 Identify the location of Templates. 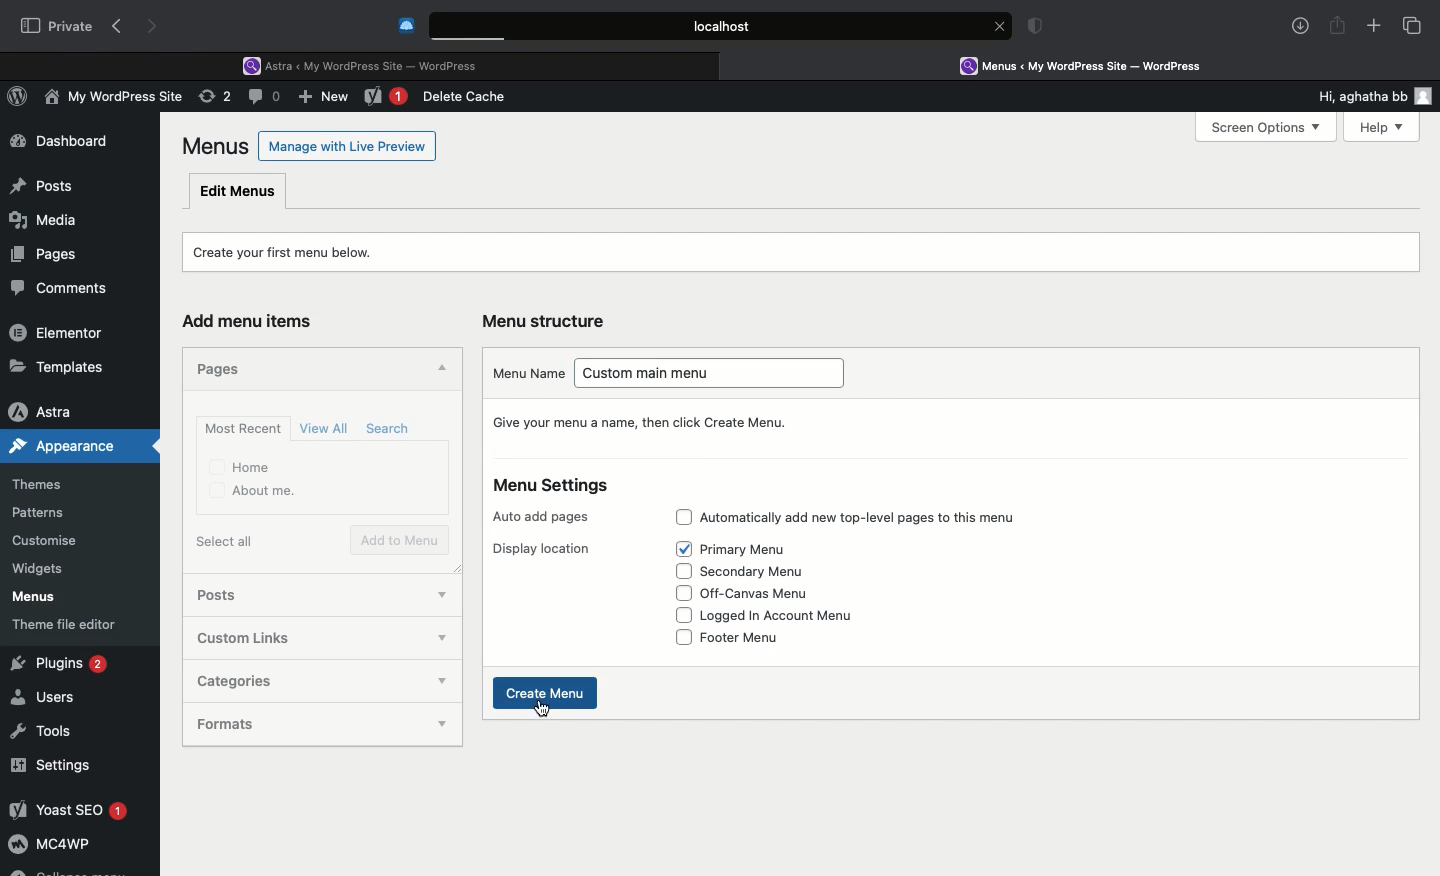
(58, 366).